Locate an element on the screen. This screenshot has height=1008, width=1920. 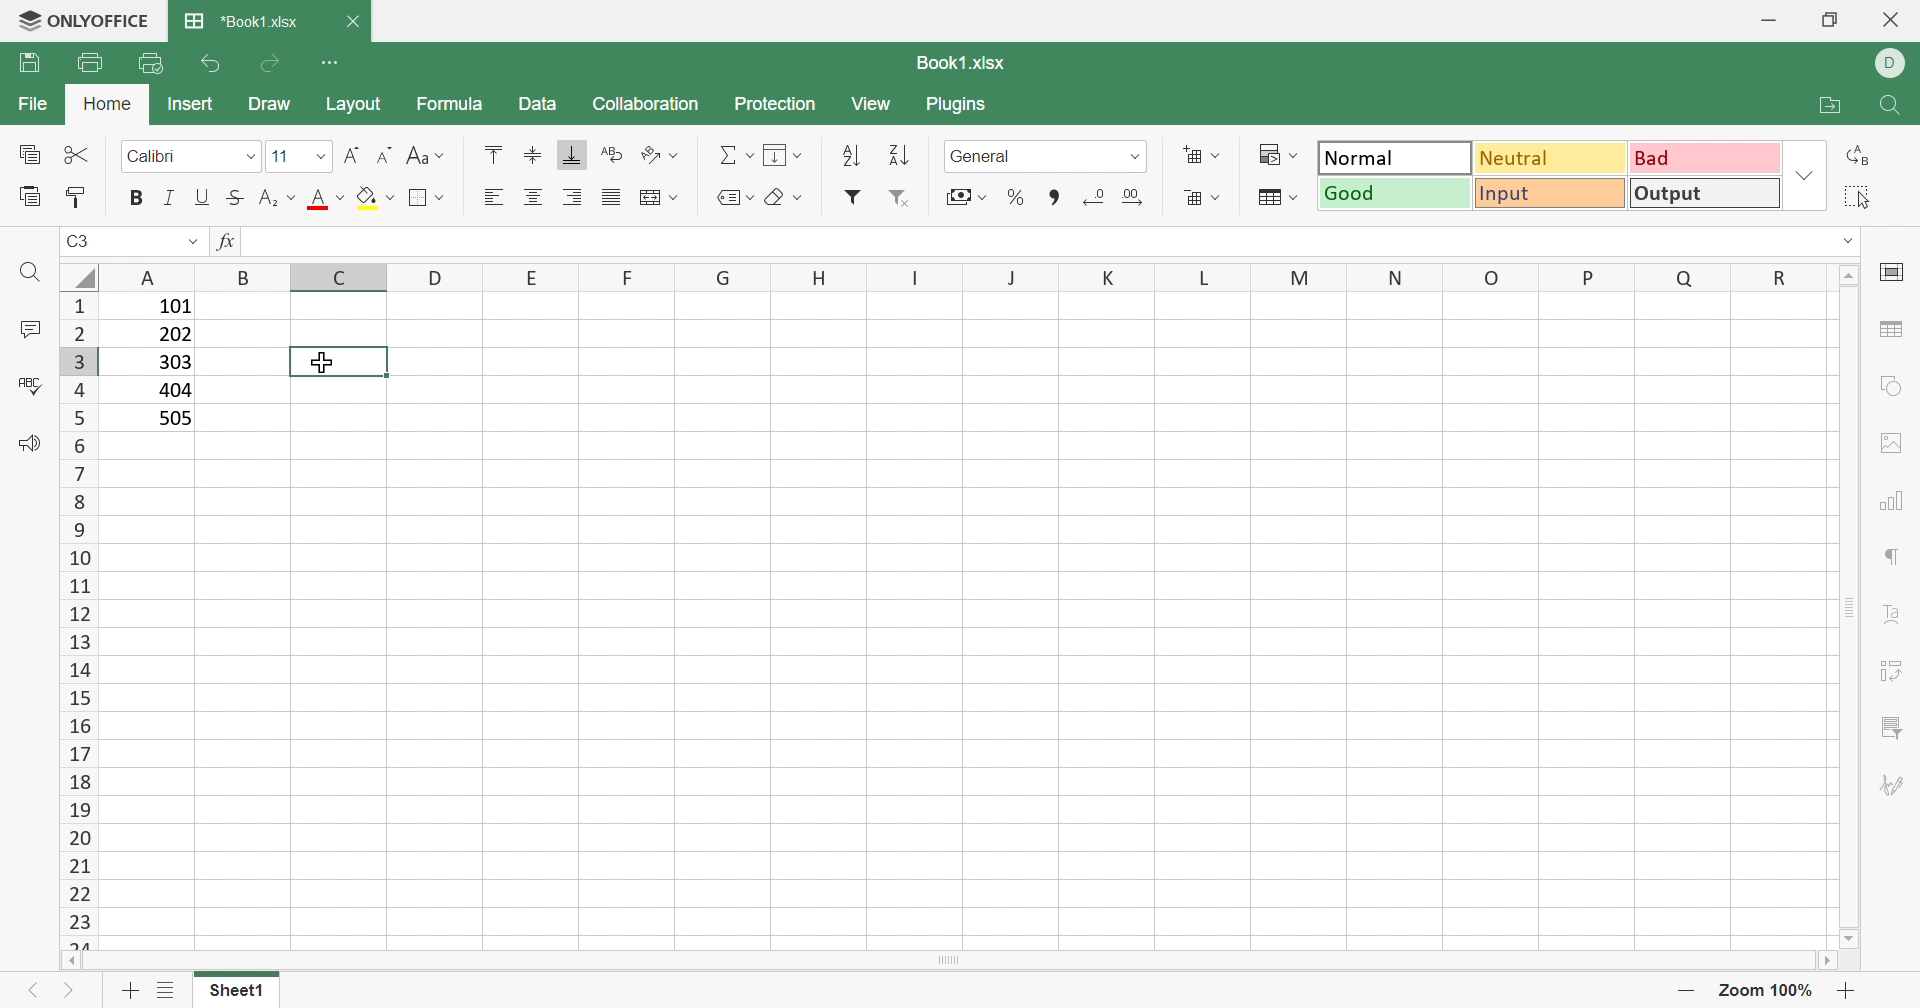
Ascending order is located at coordinates (857, 156).